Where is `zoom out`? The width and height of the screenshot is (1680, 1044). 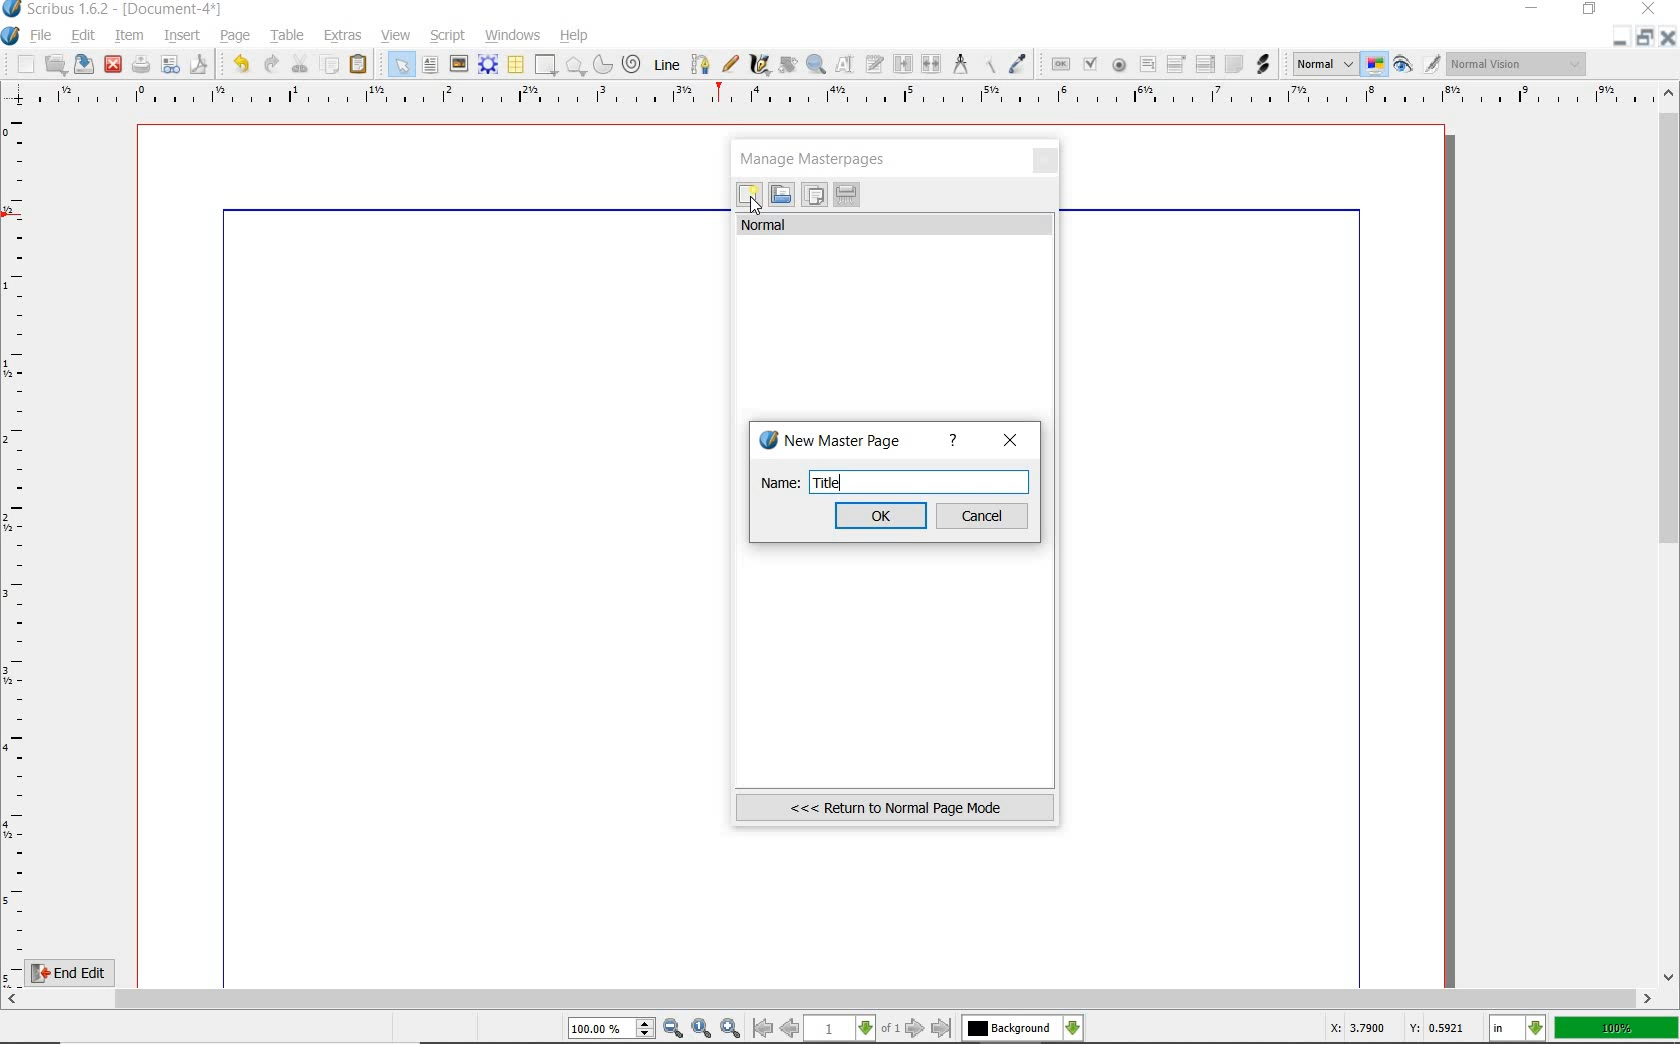 zoom out is located at coordinates (674, 1029).